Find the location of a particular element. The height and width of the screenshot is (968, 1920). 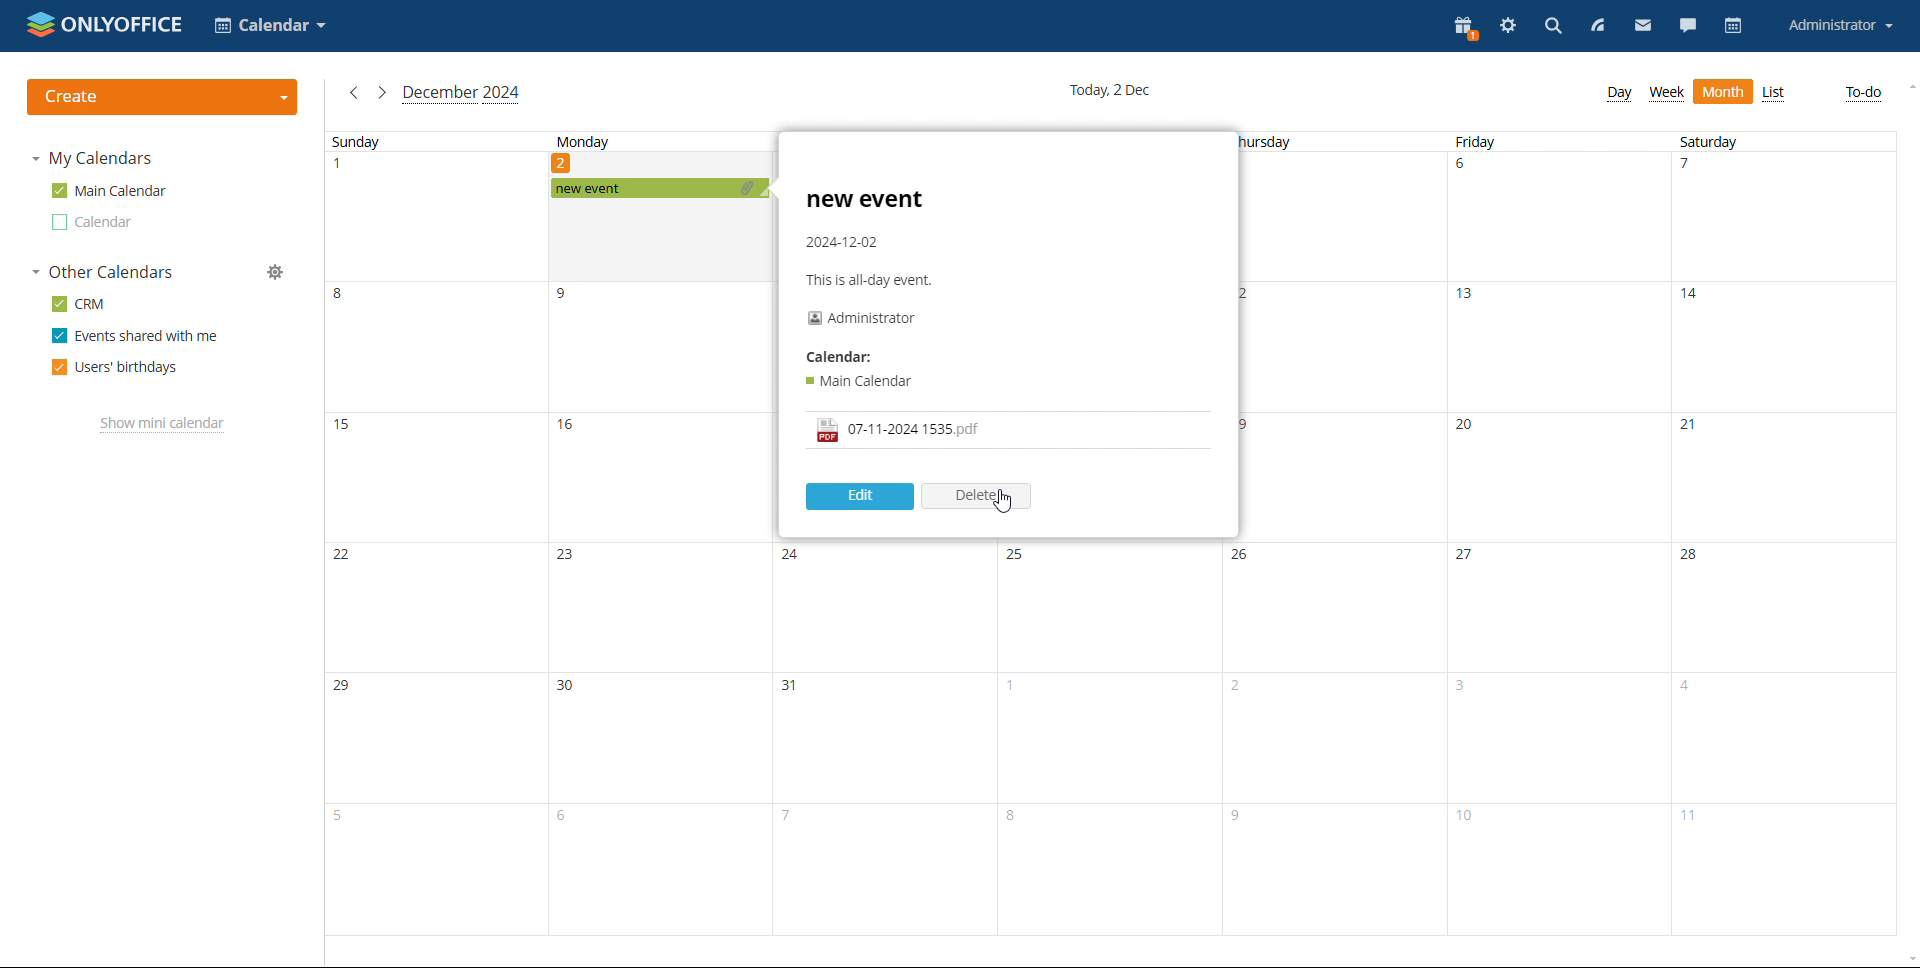

25 is located at coordinates (1014, 555).